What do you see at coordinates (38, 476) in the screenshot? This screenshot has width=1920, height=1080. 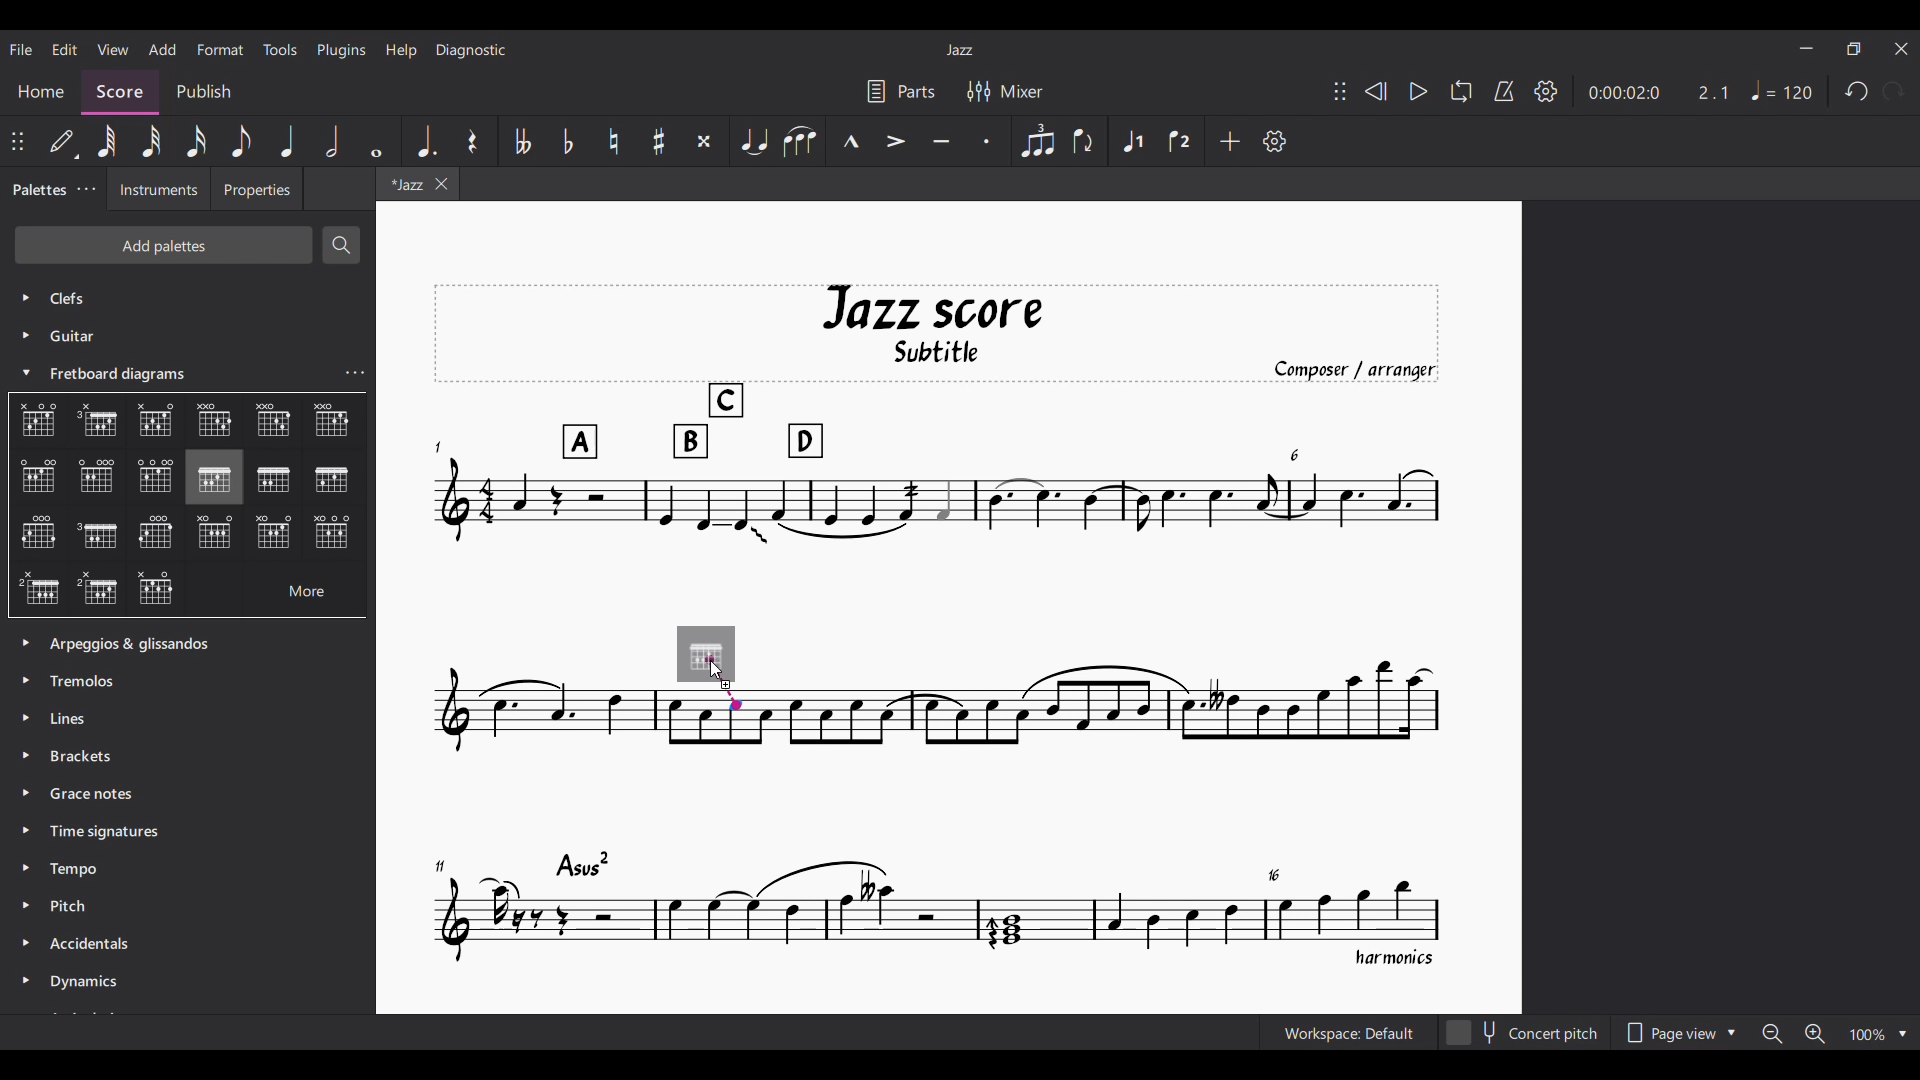 I see `Chart 6` at bounding box center [38, 476].